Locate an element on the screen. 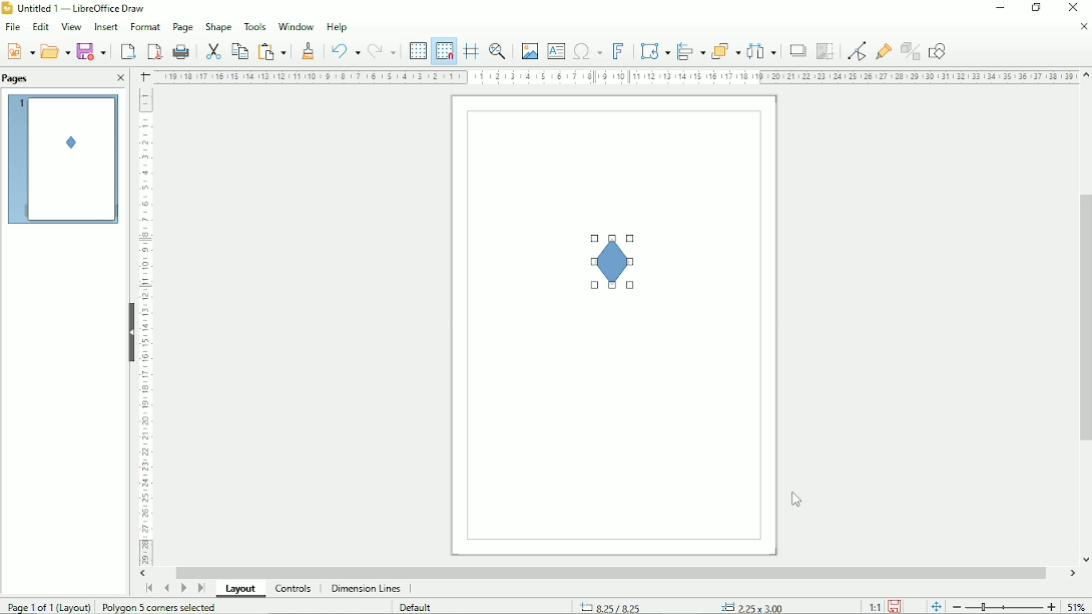  Close is located at coordinates (1082, 27).